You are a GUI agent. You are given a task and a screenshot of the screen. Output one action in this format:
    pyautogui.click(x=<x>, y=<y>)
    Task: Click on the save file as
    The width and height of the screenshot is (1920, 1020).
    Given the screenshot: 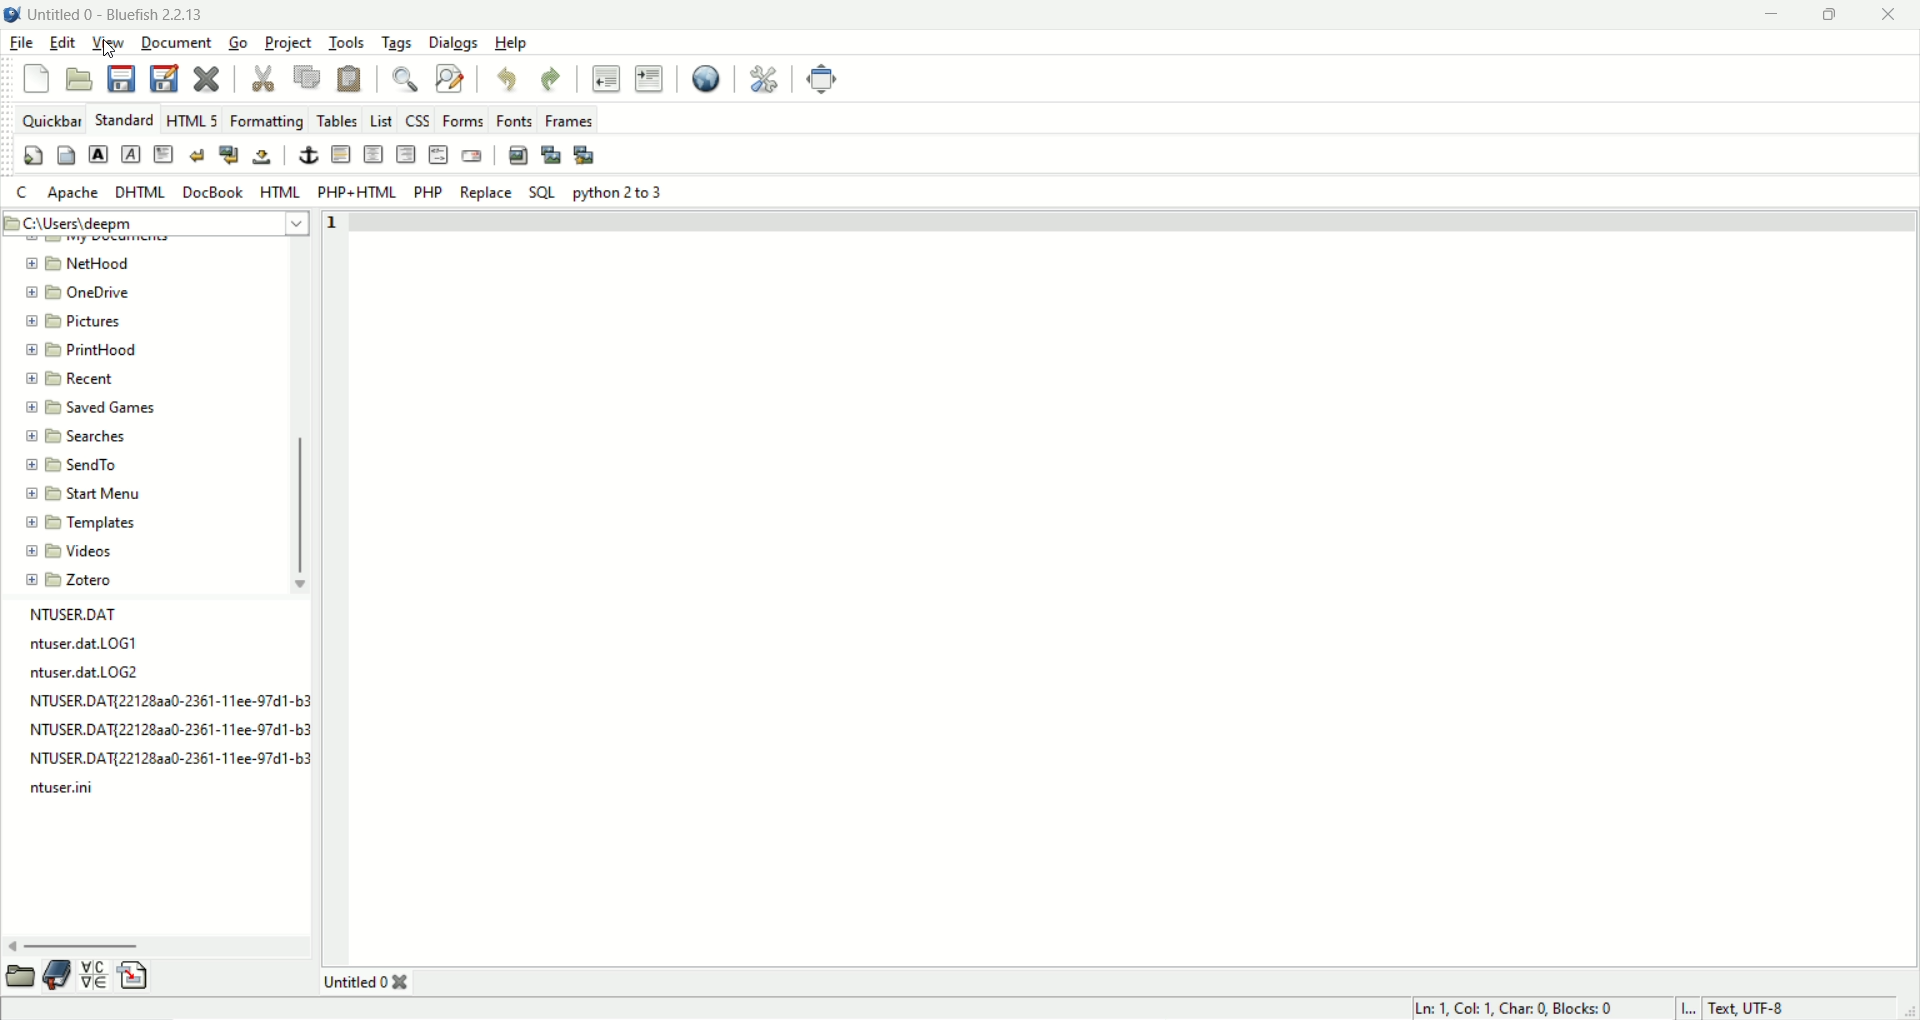 What is the action you would take?
    pyautogui.click(x=162, y=76)
    